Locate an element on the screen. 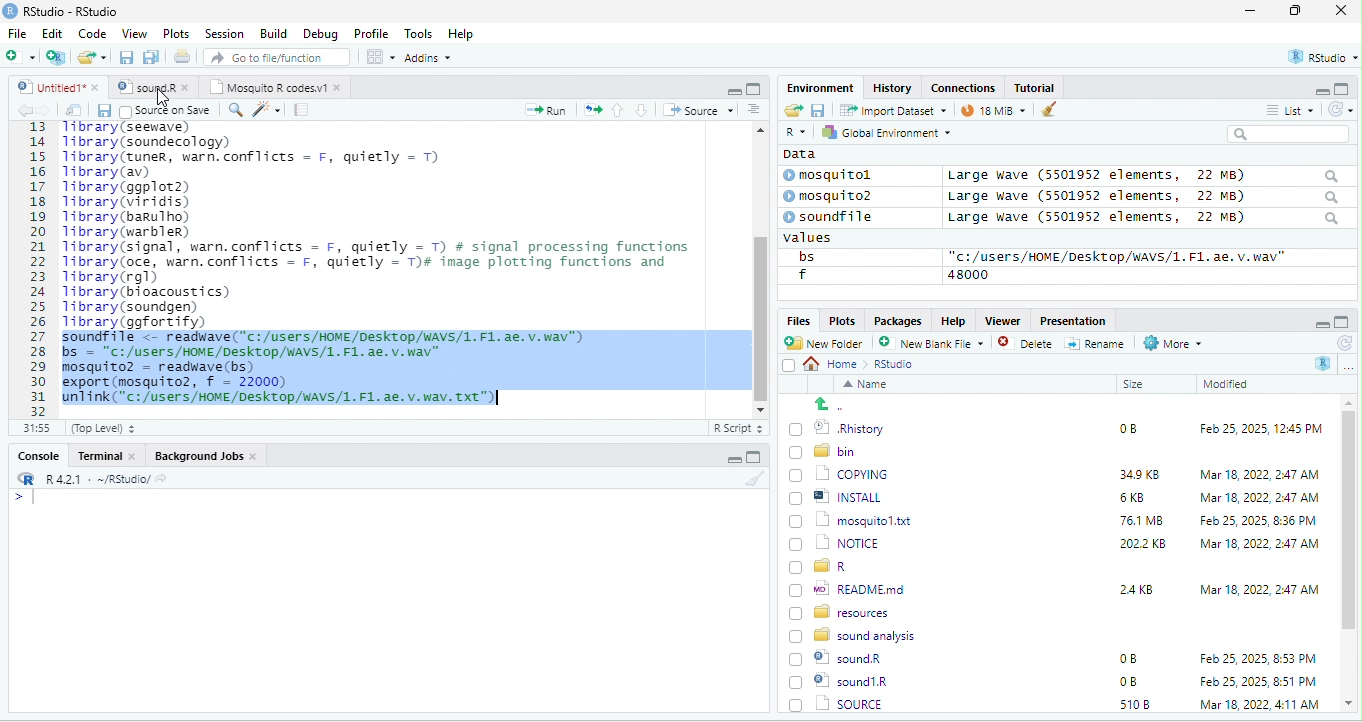  brush is located at coordinates (1044, 111).